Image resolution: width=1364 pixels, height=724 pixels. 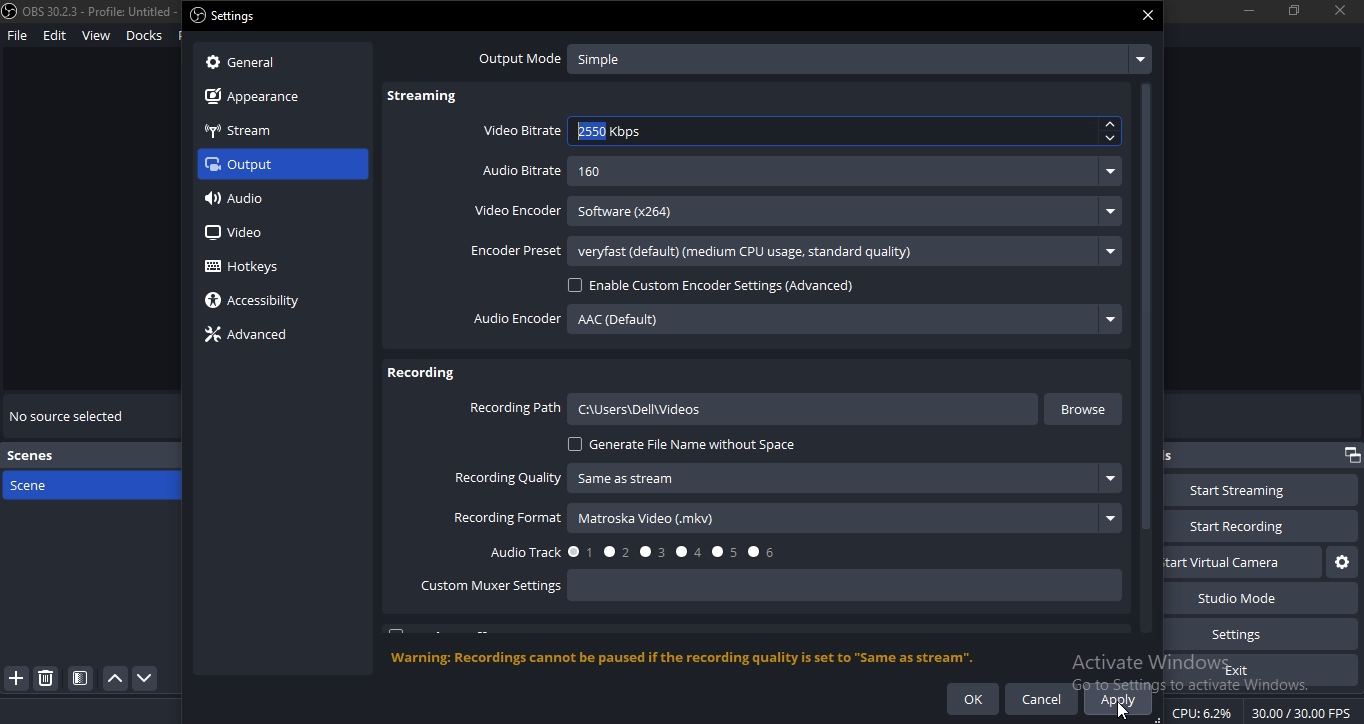 What do you see at coordinates (847, 212) in the screenshot?
I see `Software (x264)` at bounding box center [847, 212].